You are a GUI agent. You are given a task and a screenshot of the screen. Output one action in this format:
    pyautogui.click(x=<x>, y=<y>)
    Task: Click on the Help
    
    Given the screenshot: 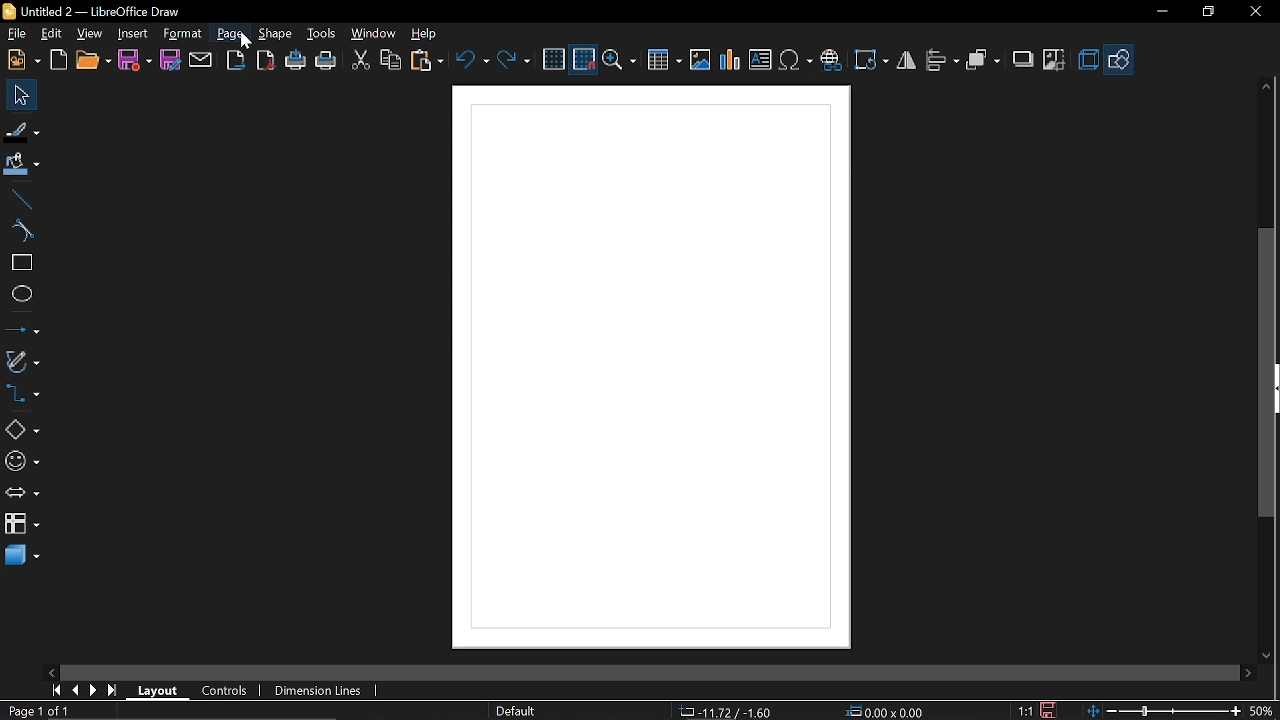 What is the action you would take?
    pyautogui.click(x=426, y=33)
    